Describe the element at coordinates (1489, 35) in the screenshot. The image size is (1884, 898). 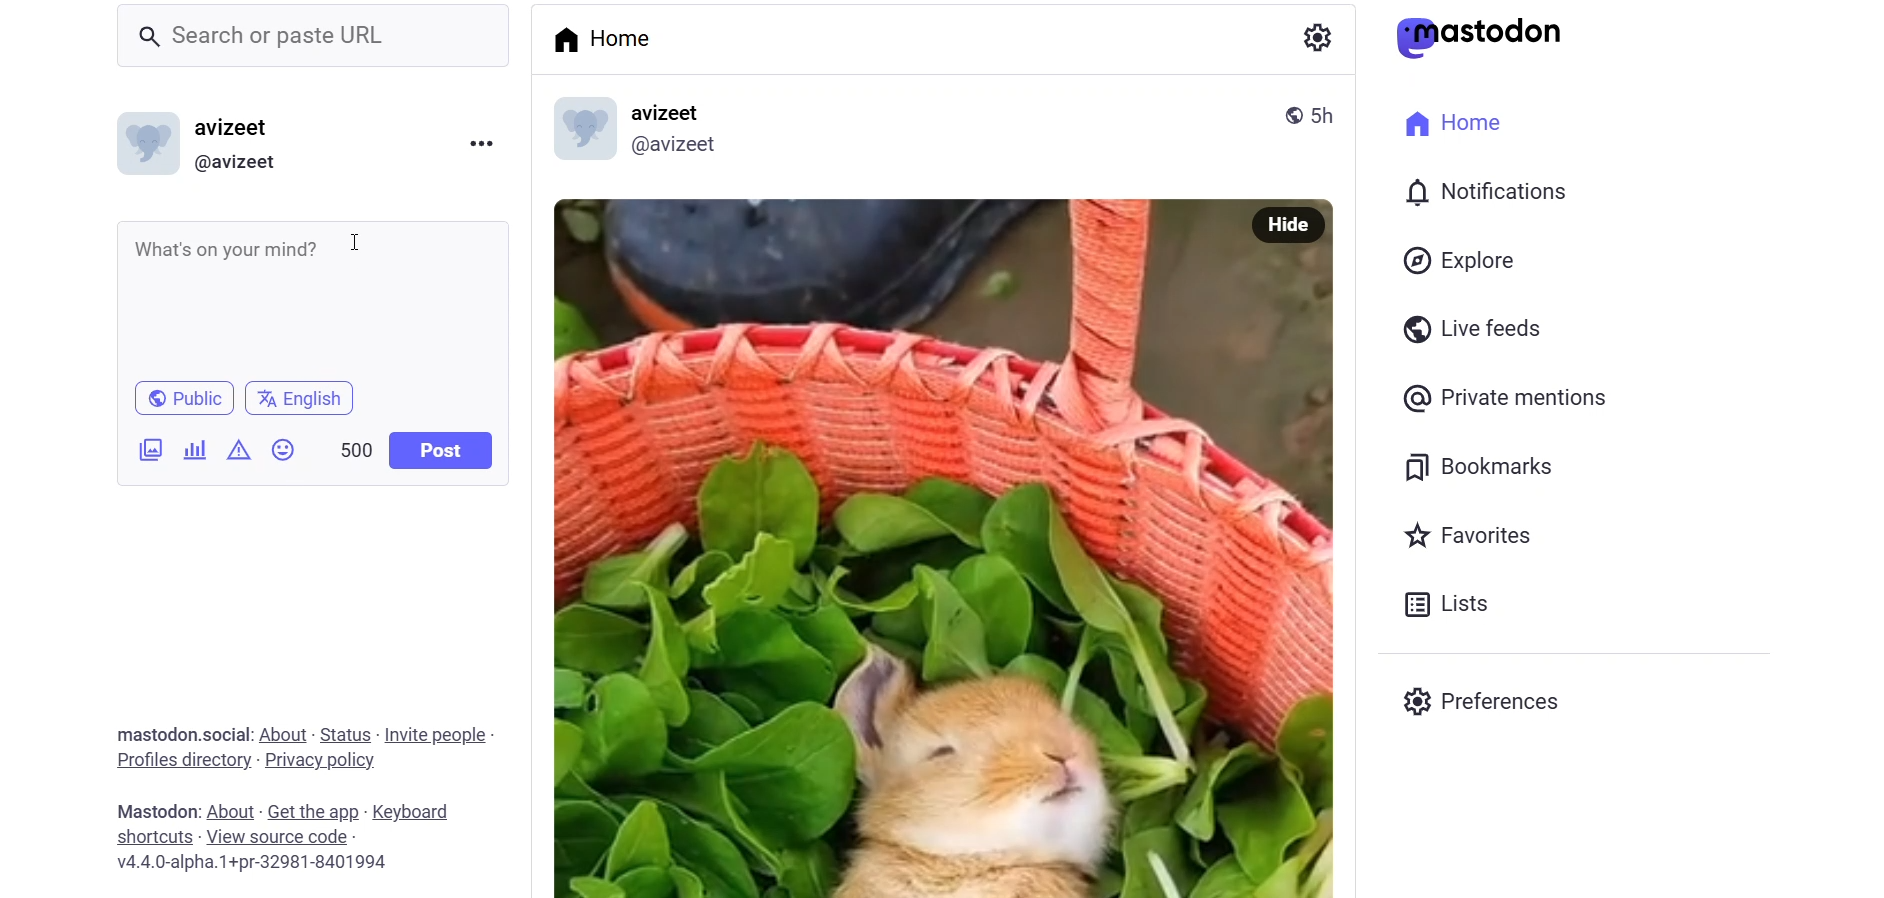
I see `mastodon` at that location.